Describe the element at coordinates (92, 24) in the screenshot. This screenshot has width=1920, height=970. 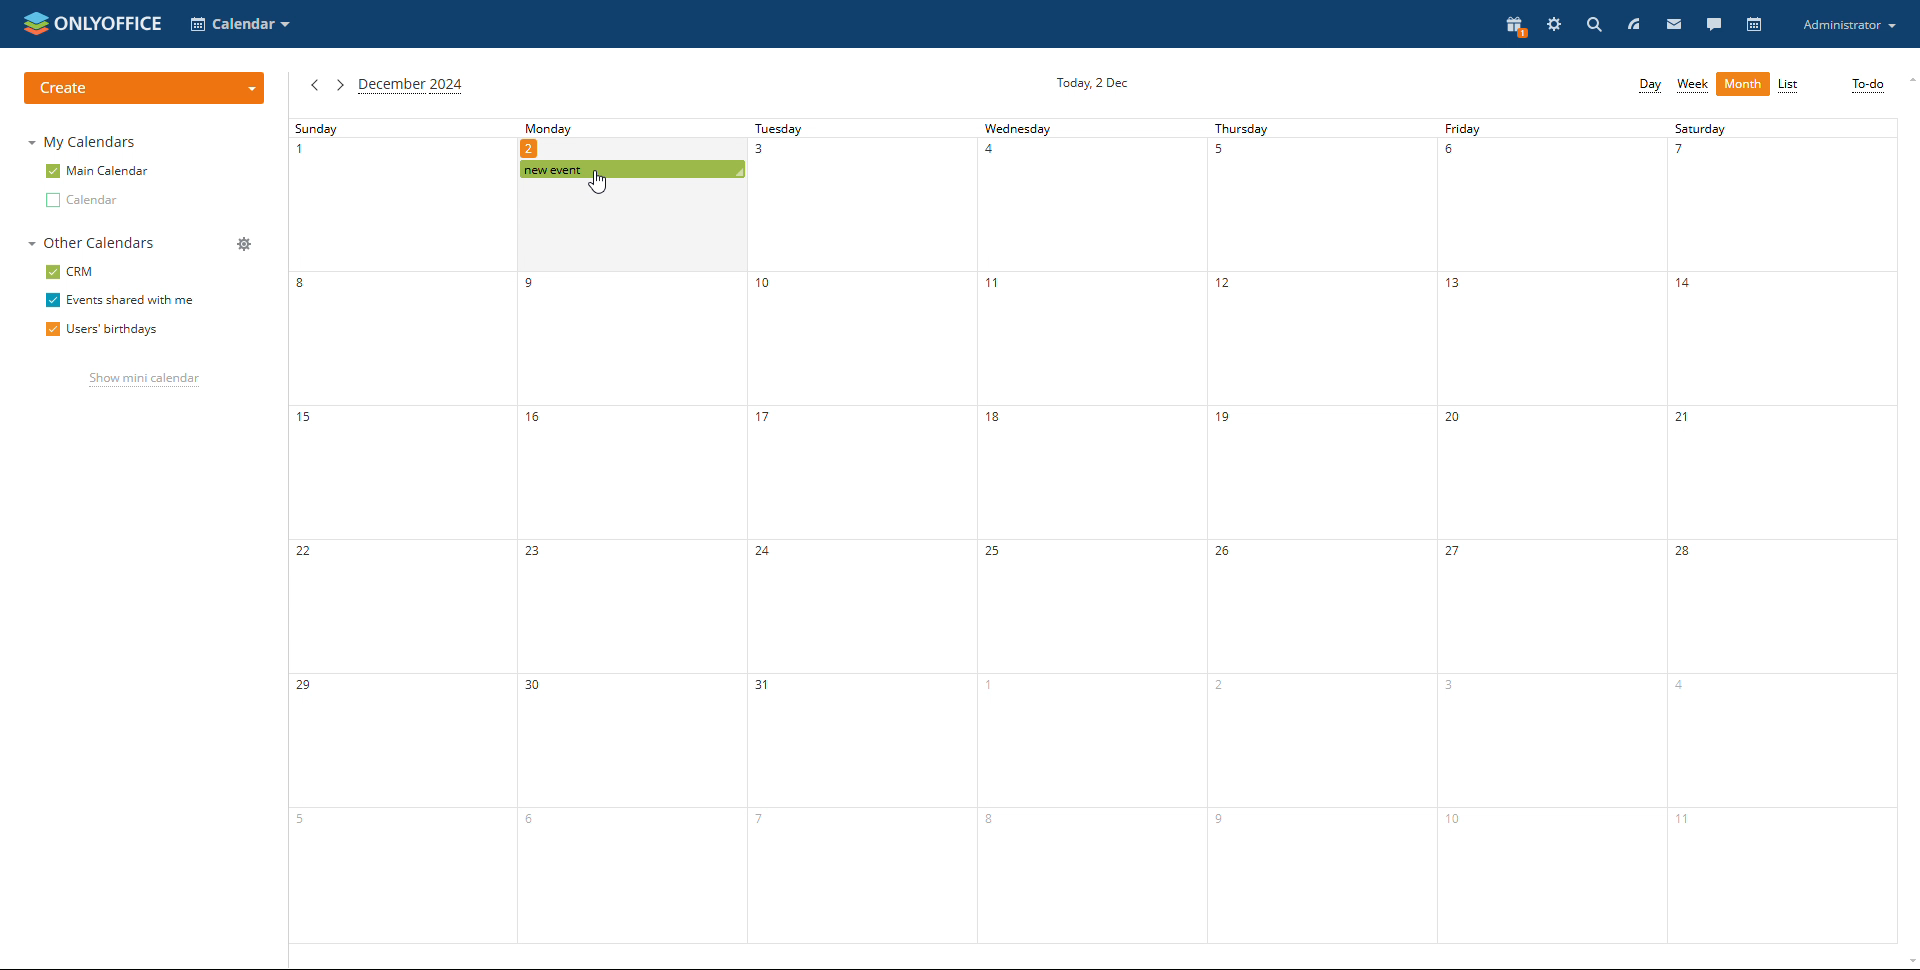
I see `logo` at that location.